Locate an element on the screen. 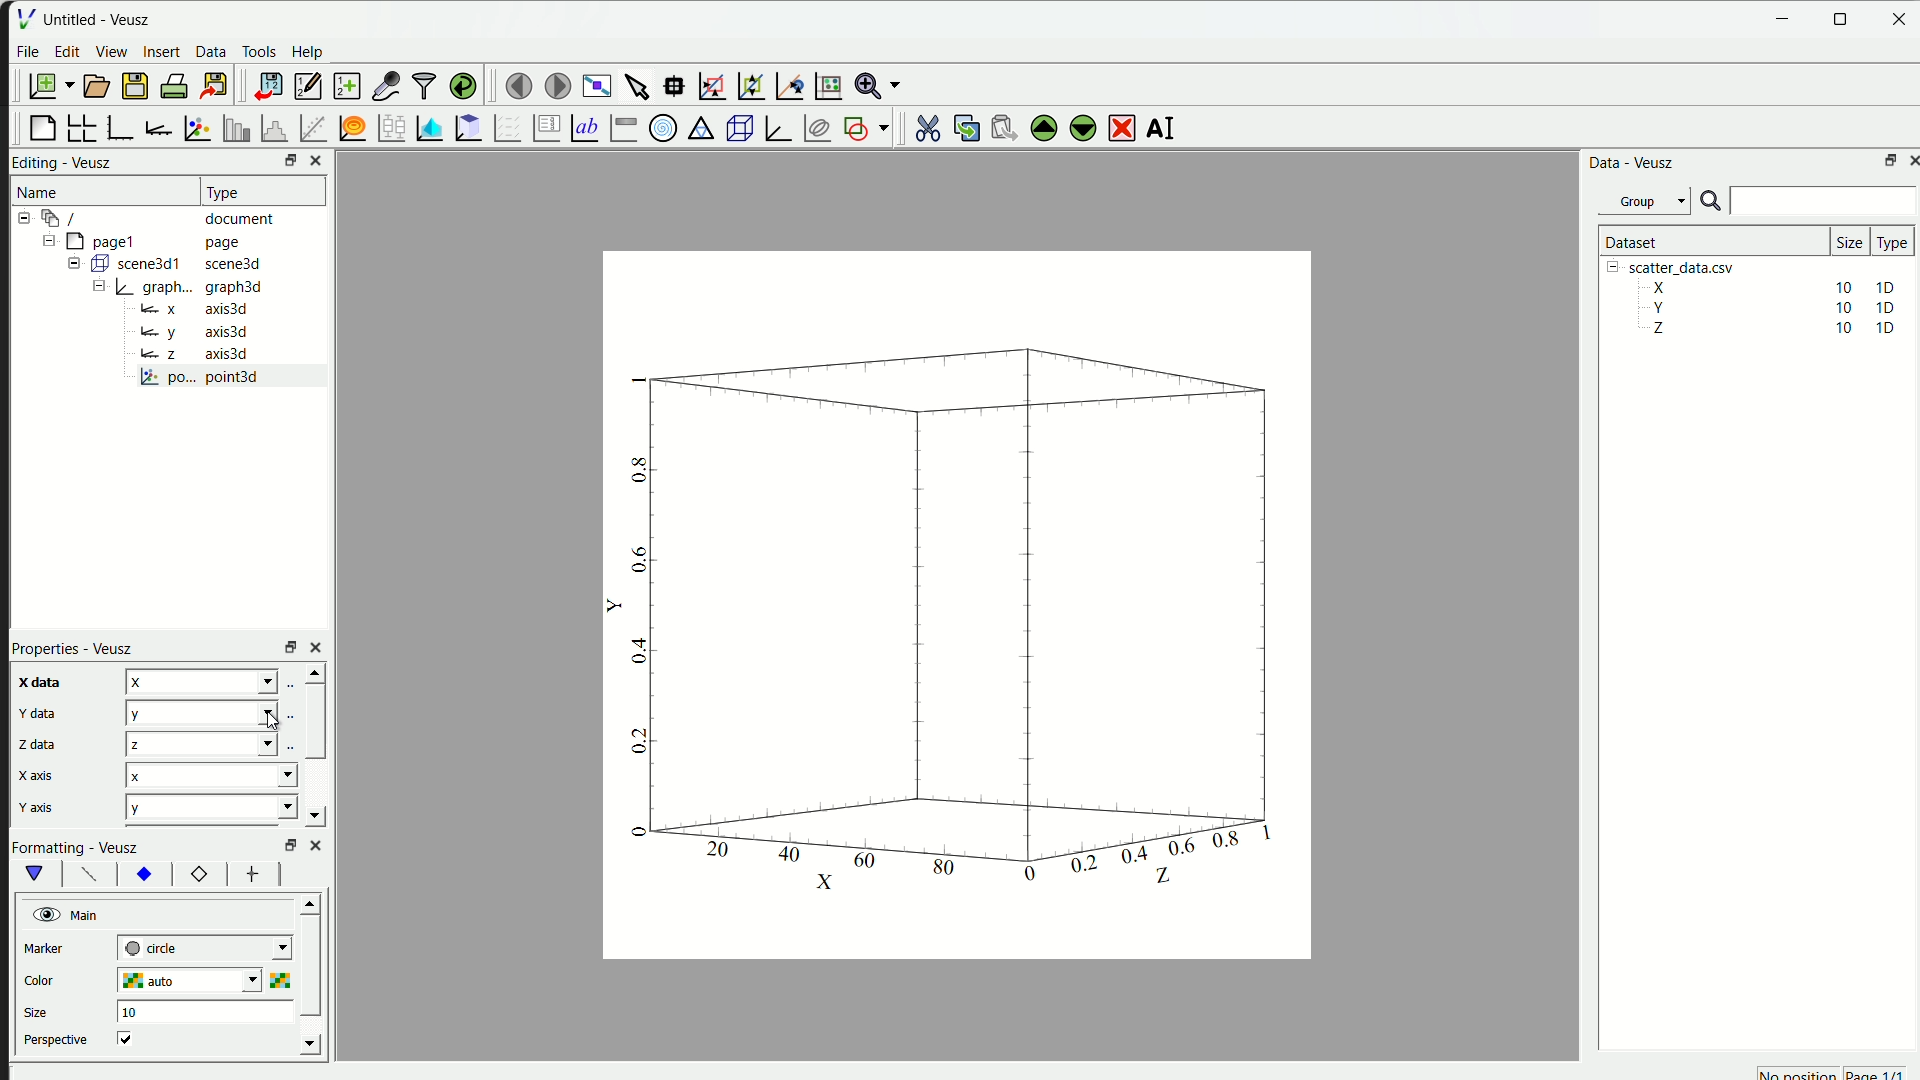 Image resolution: width=1920 pixels, height=1080 pixels. rezise is located at coordinates (287, 646).